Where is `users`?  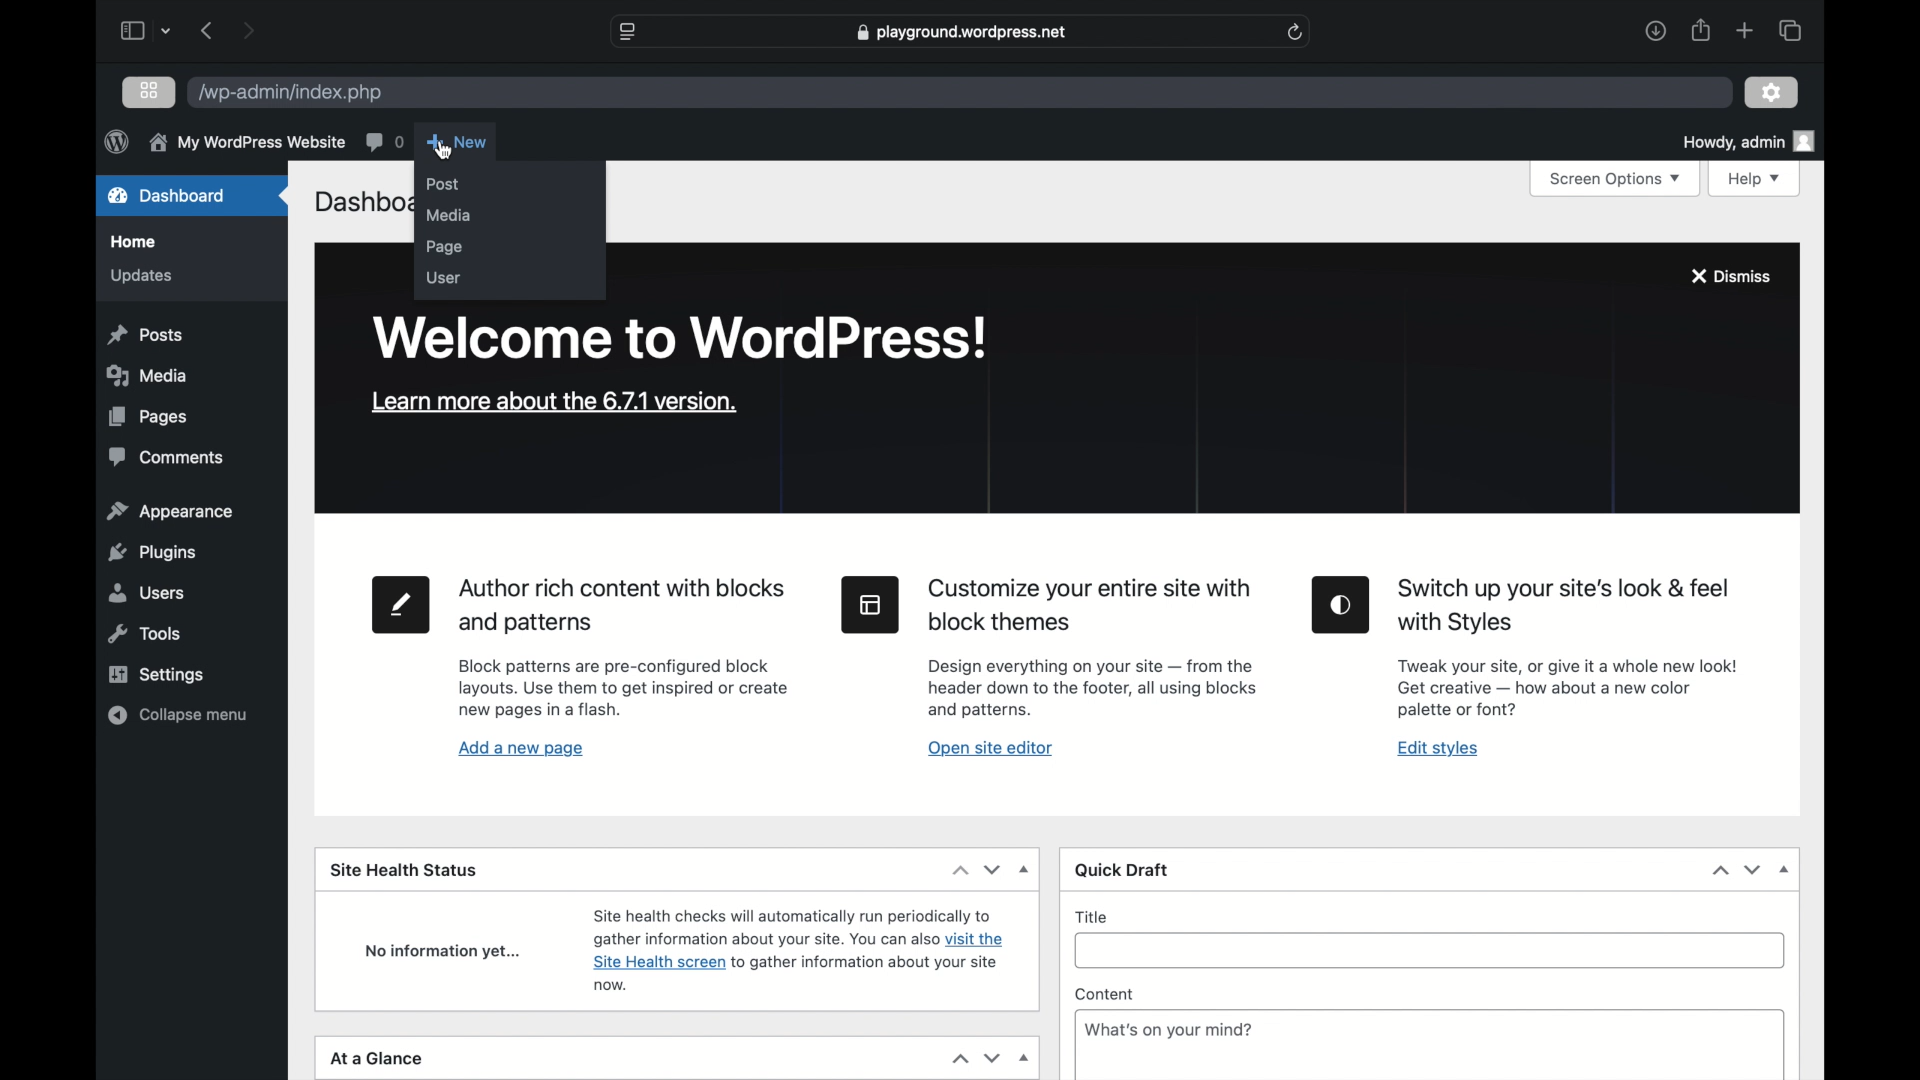
users is located at coordinates (148, 593).